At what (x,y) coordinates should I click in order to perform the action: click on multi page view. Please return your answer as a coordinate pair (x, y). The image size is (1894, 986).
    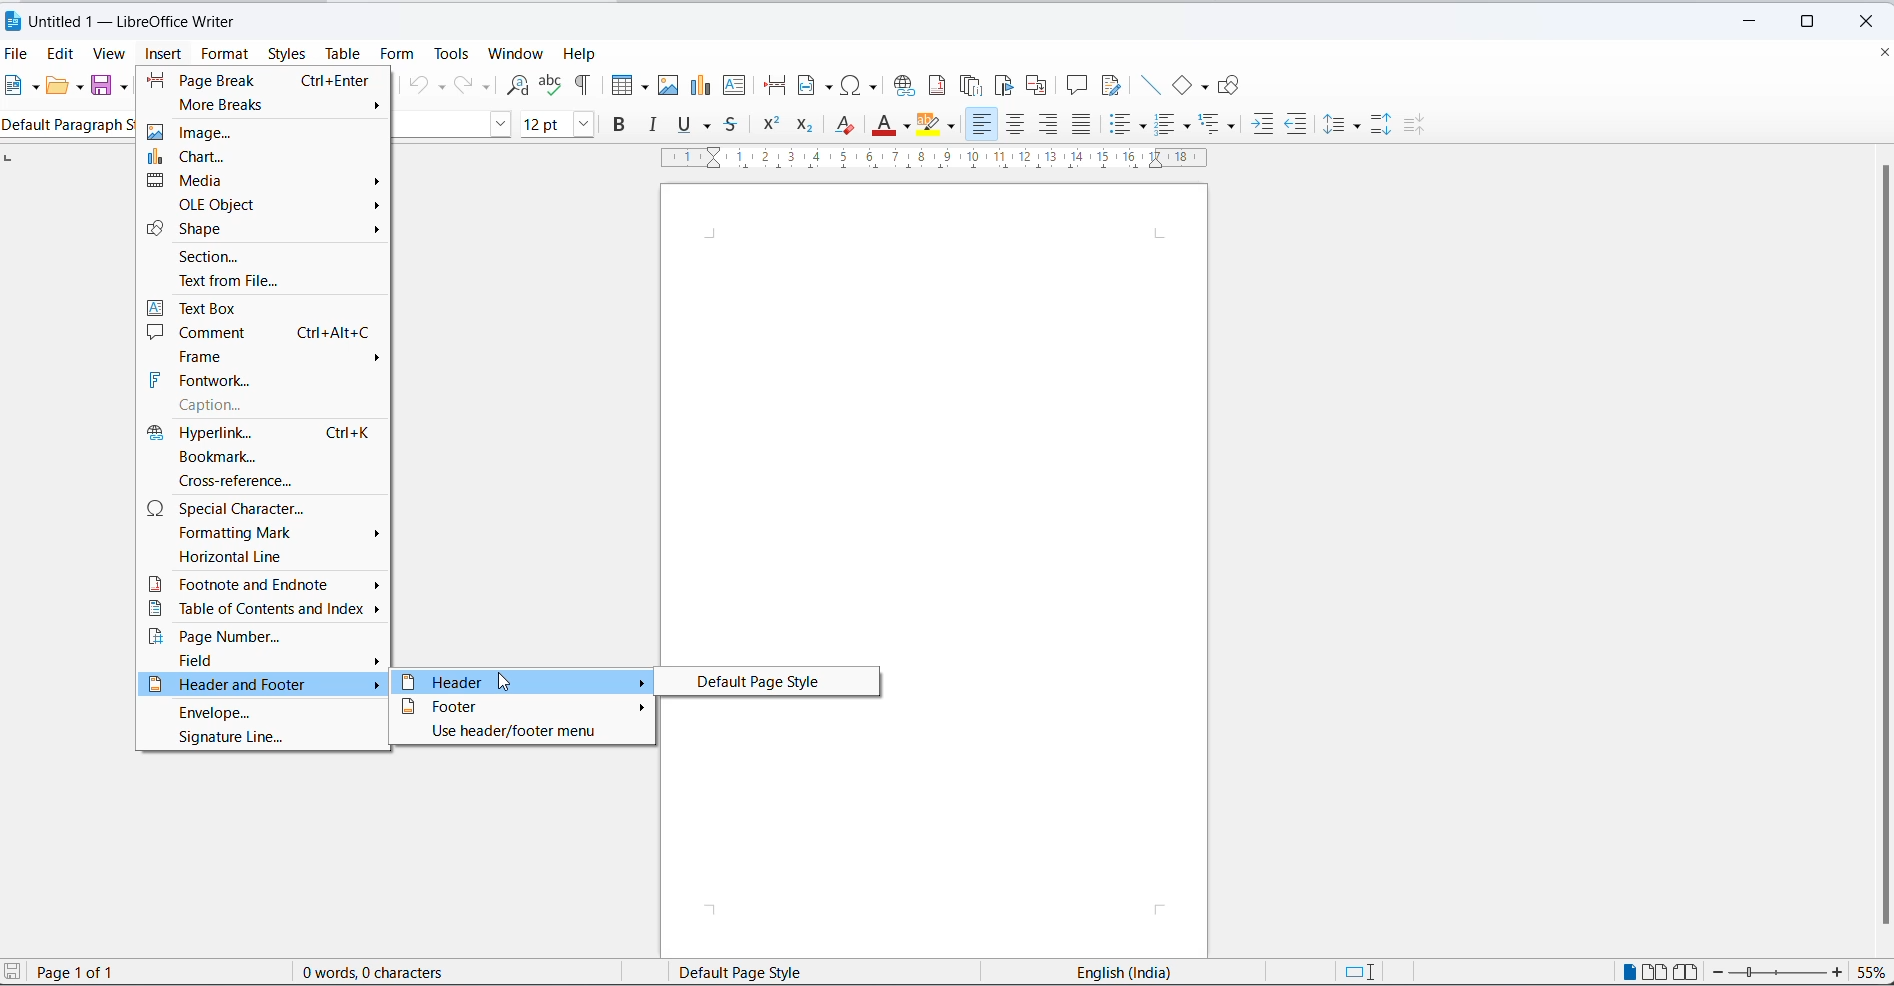
    Looking at the image, I should click on (1654, 973).